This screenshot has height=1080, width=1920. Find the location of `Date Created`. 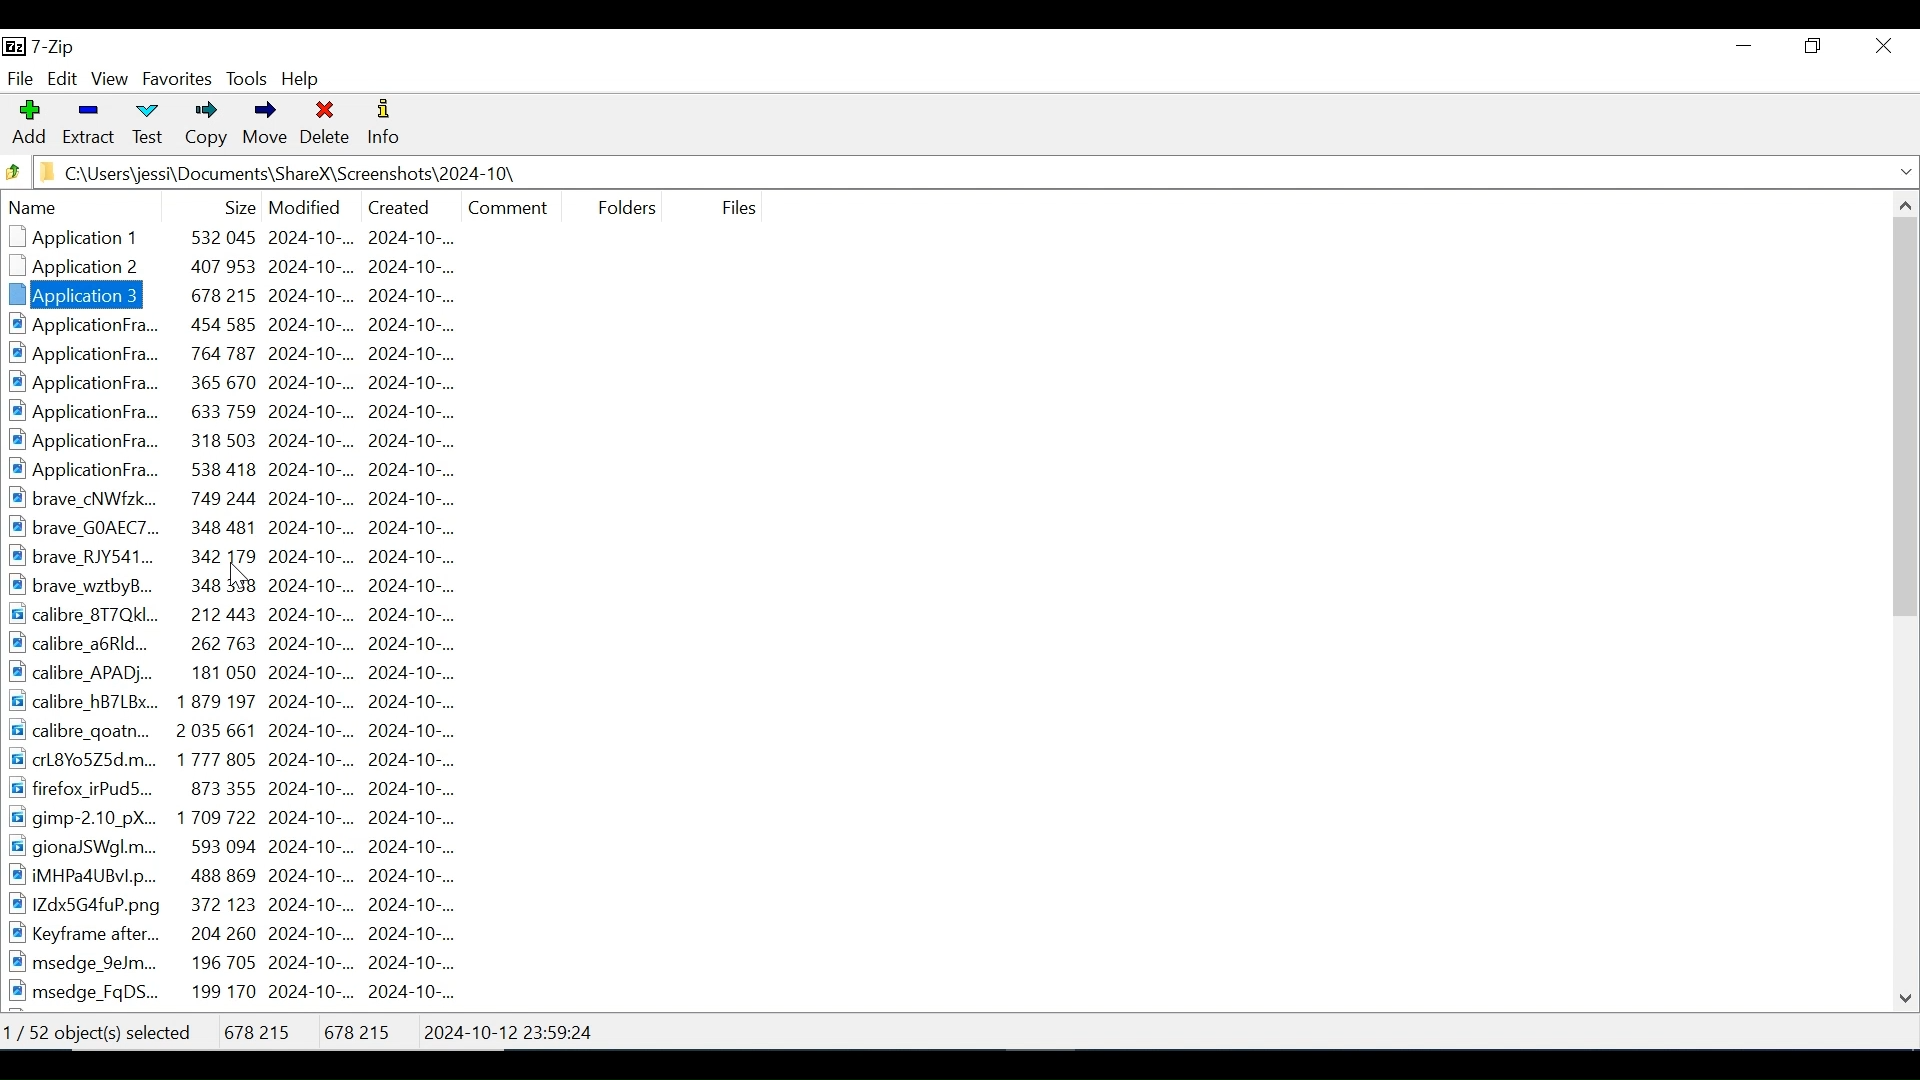

Date Created is located at coordinates (397, 204).